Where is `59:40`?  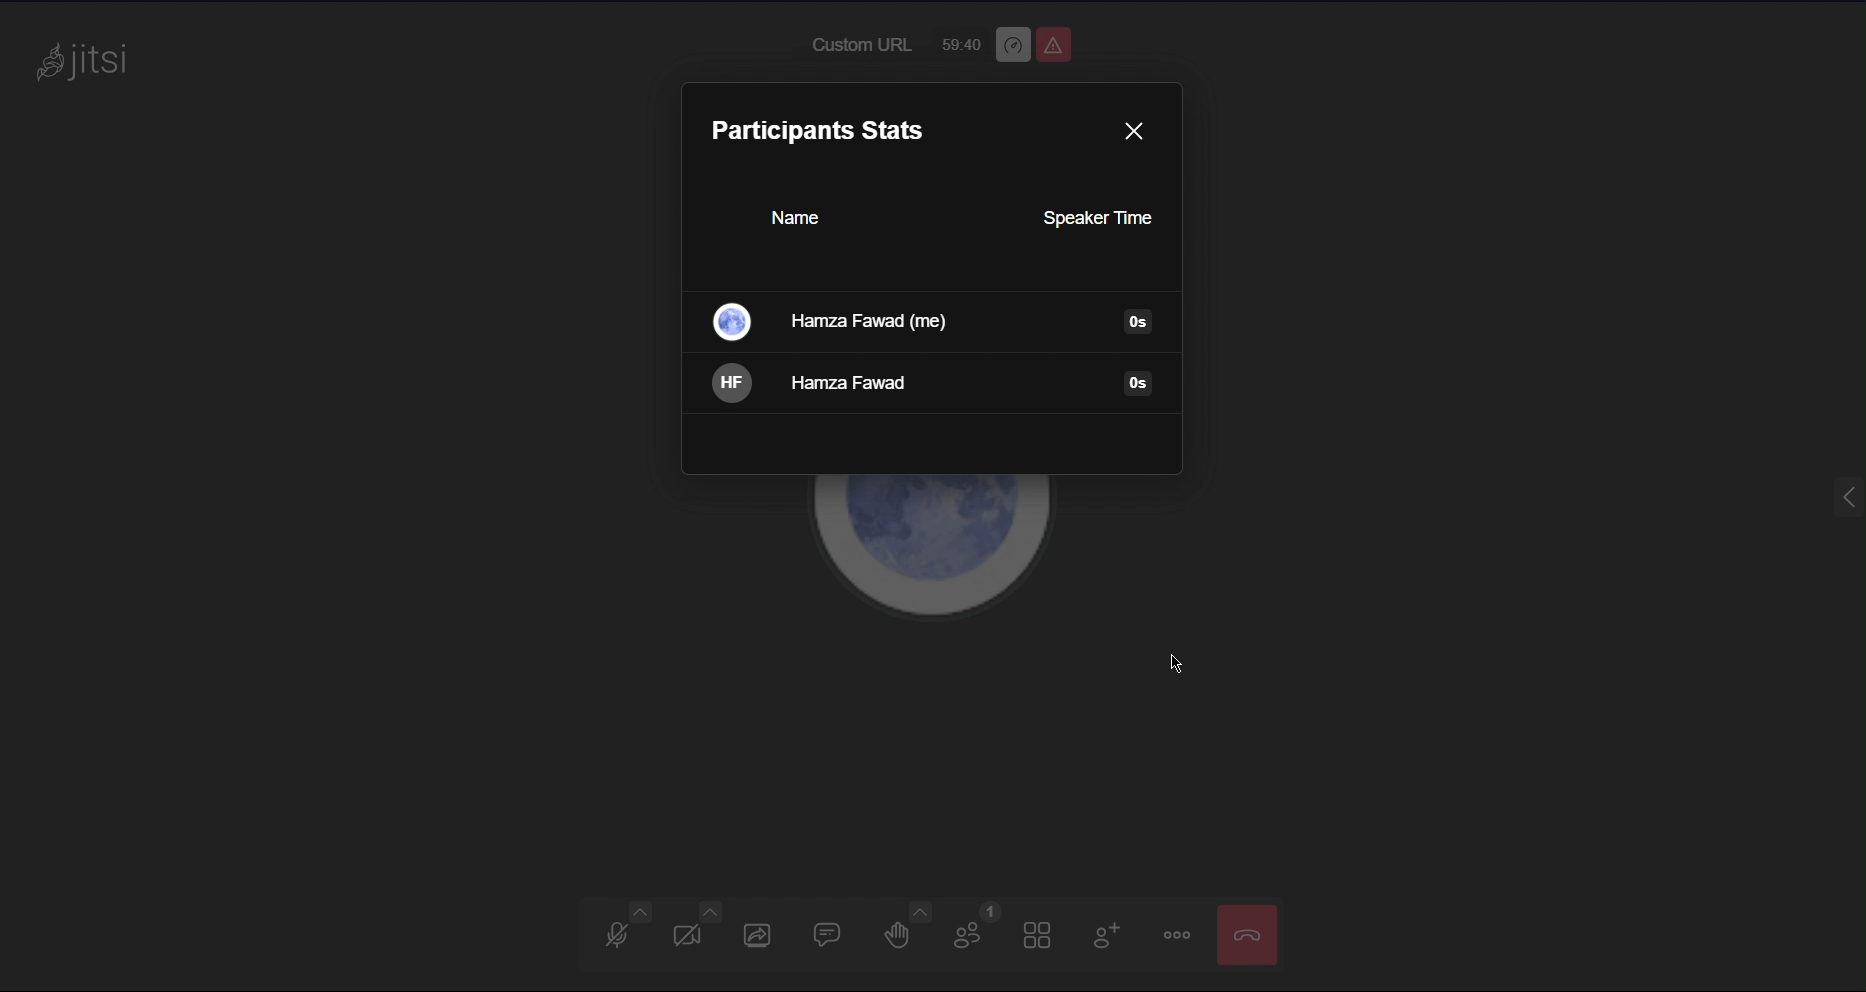
59:40 is located at coordinates (957, 41).